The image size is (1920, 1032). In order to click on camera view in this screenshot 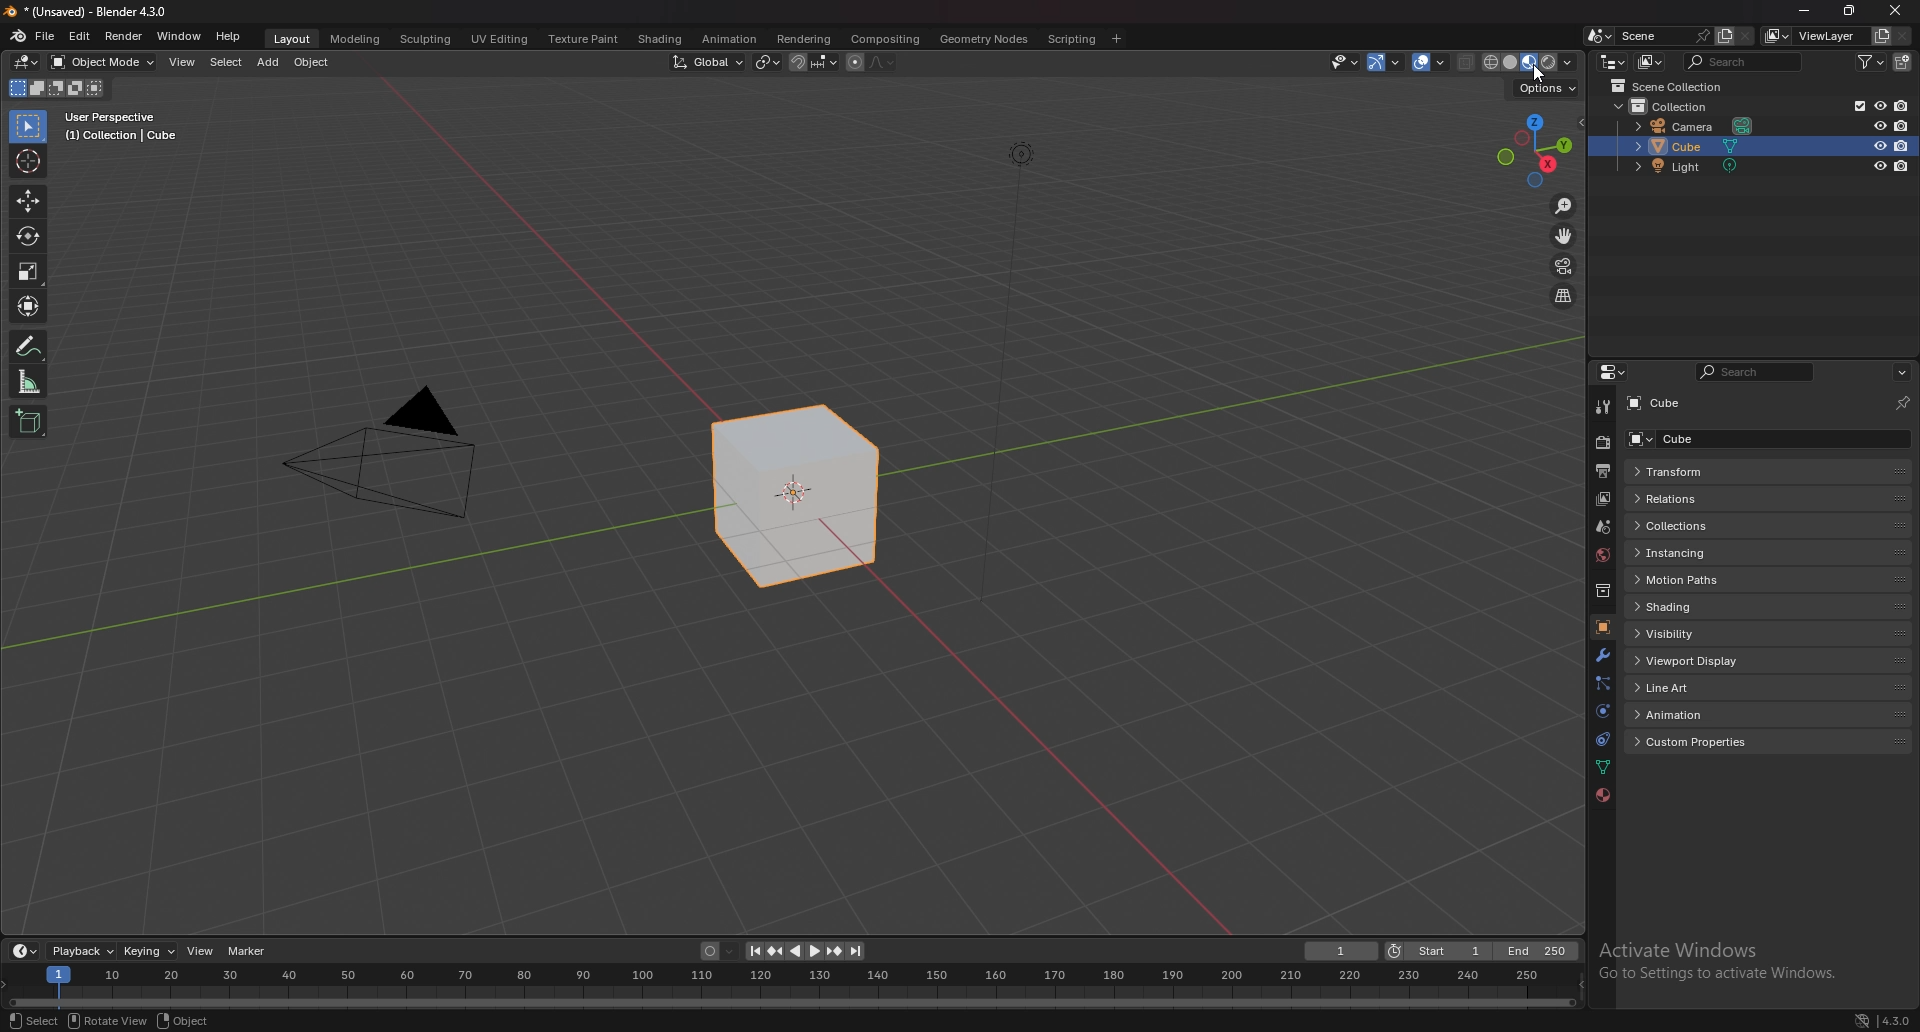, I will do `click(1564, 266)`.